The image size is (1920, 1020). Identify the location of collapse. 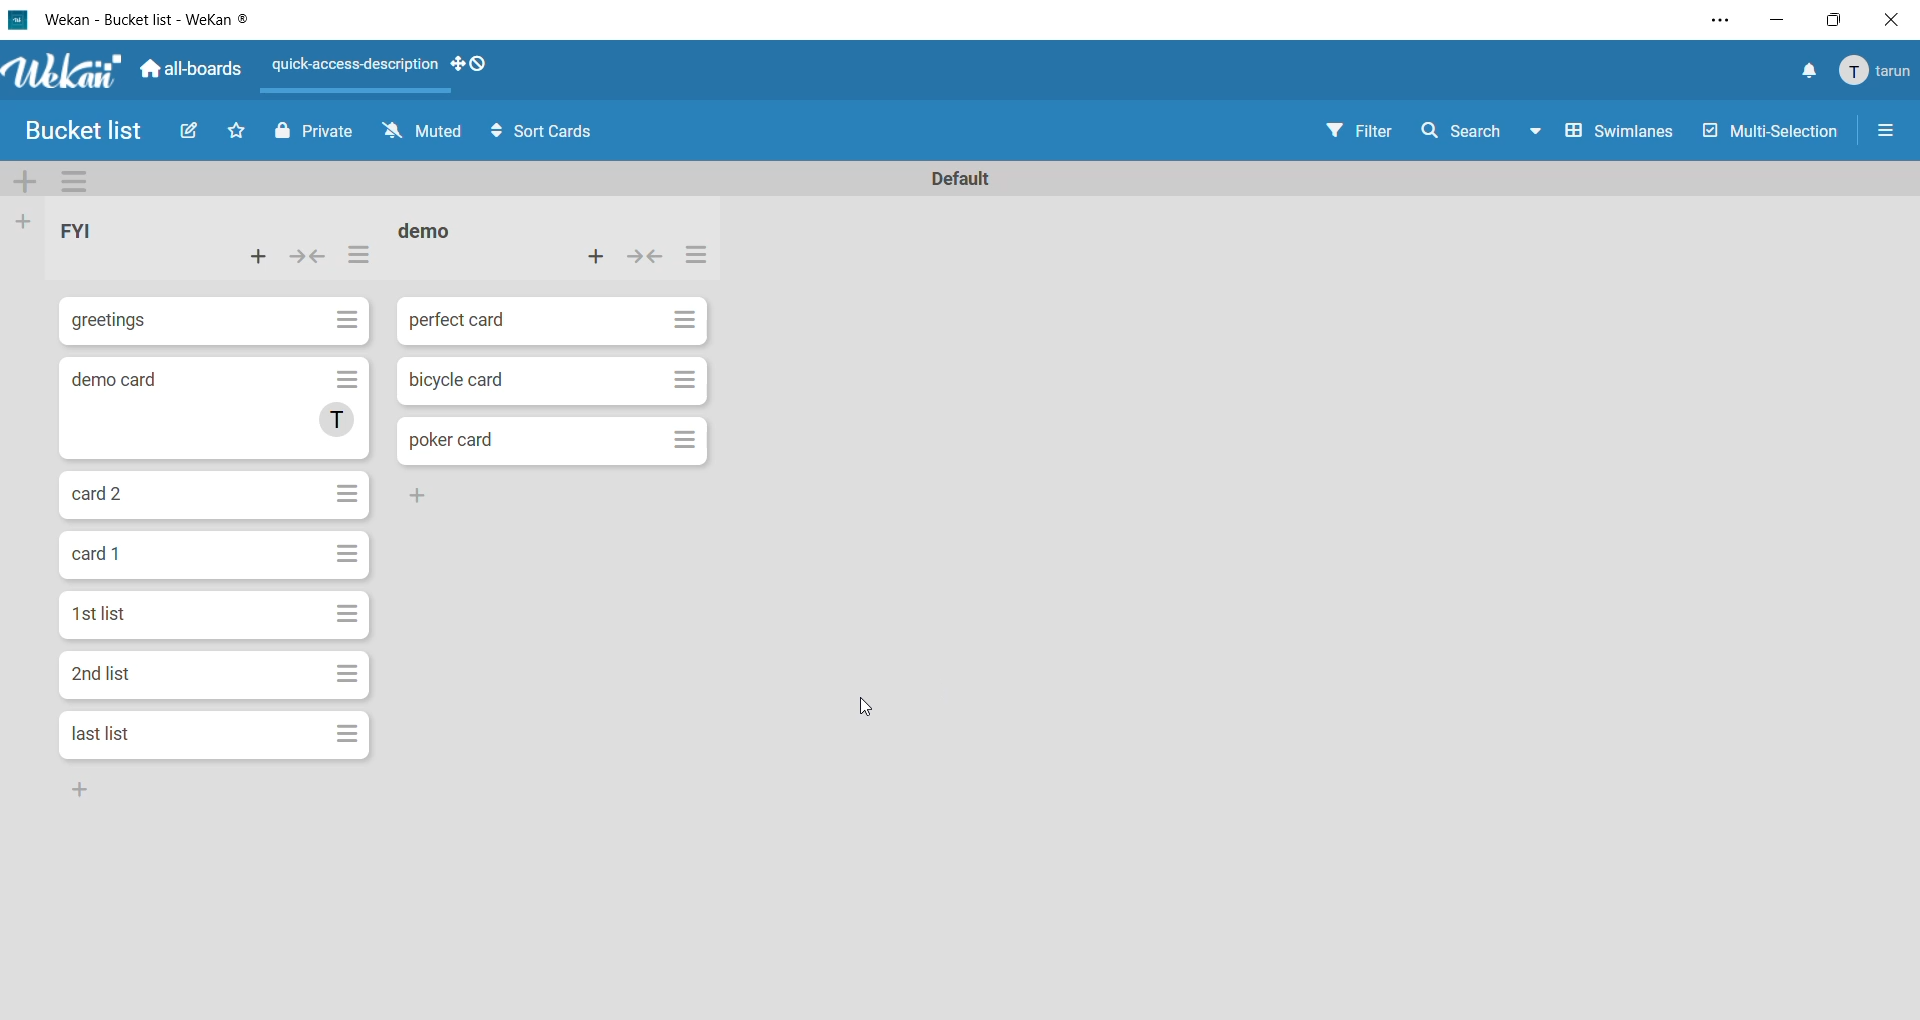
(309, 257).